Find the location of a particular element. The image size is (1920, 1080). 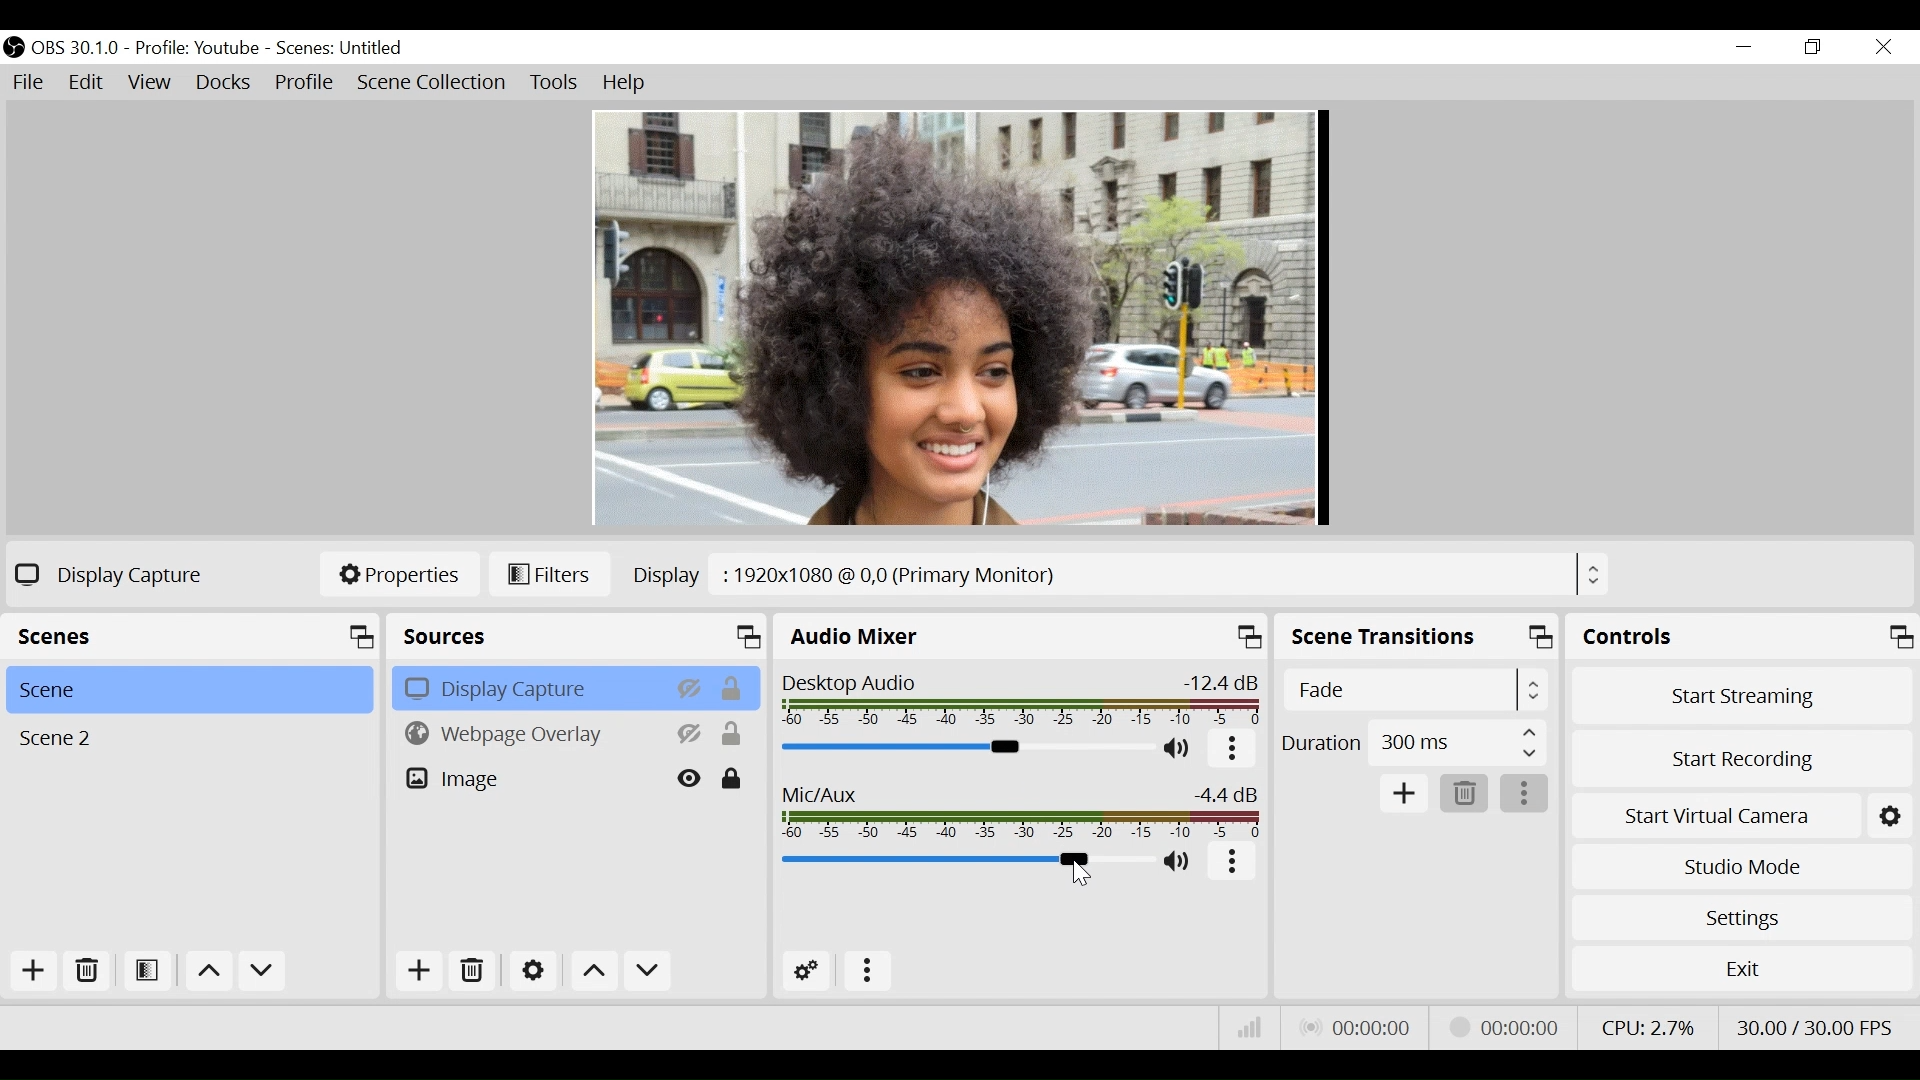

OBS Version is located at coordinates (76, 49).